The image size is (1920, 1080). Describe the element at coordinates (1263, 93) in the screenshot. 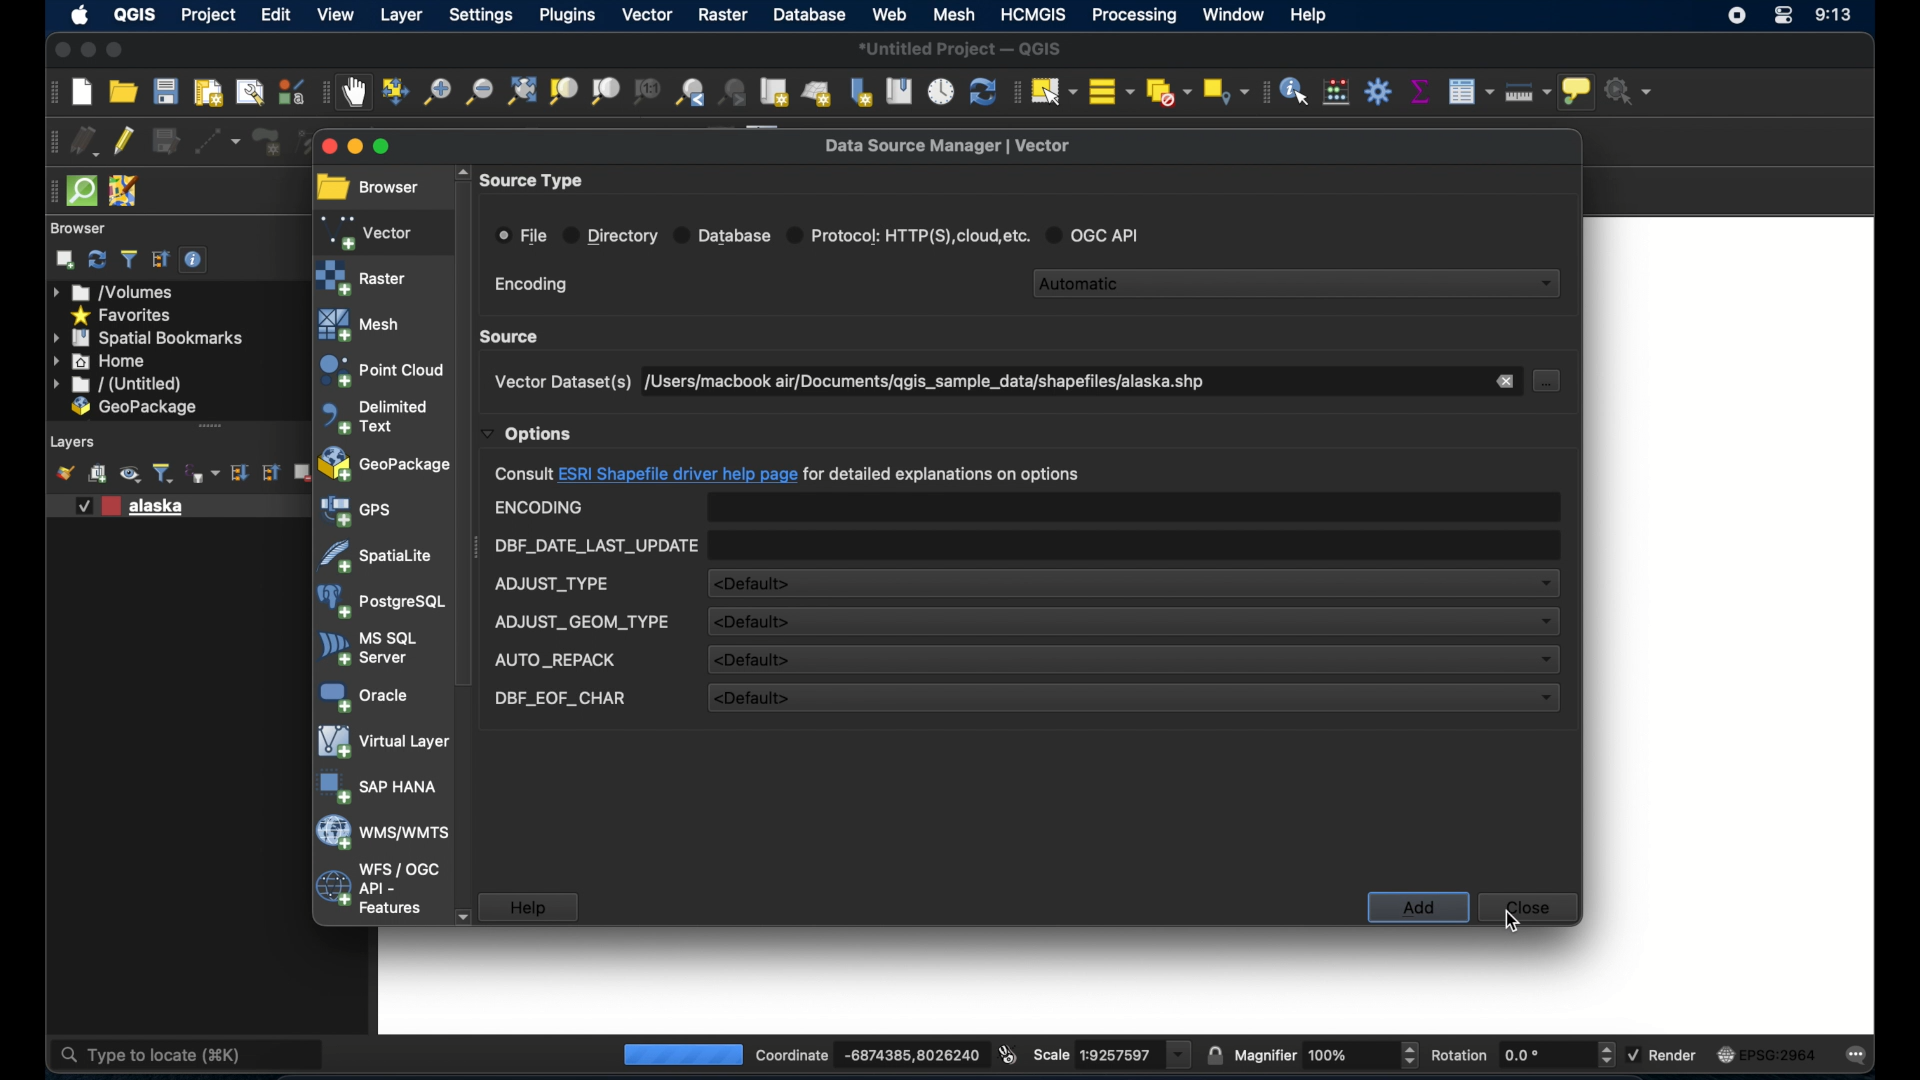

I see `attribute toolbar` at that location.